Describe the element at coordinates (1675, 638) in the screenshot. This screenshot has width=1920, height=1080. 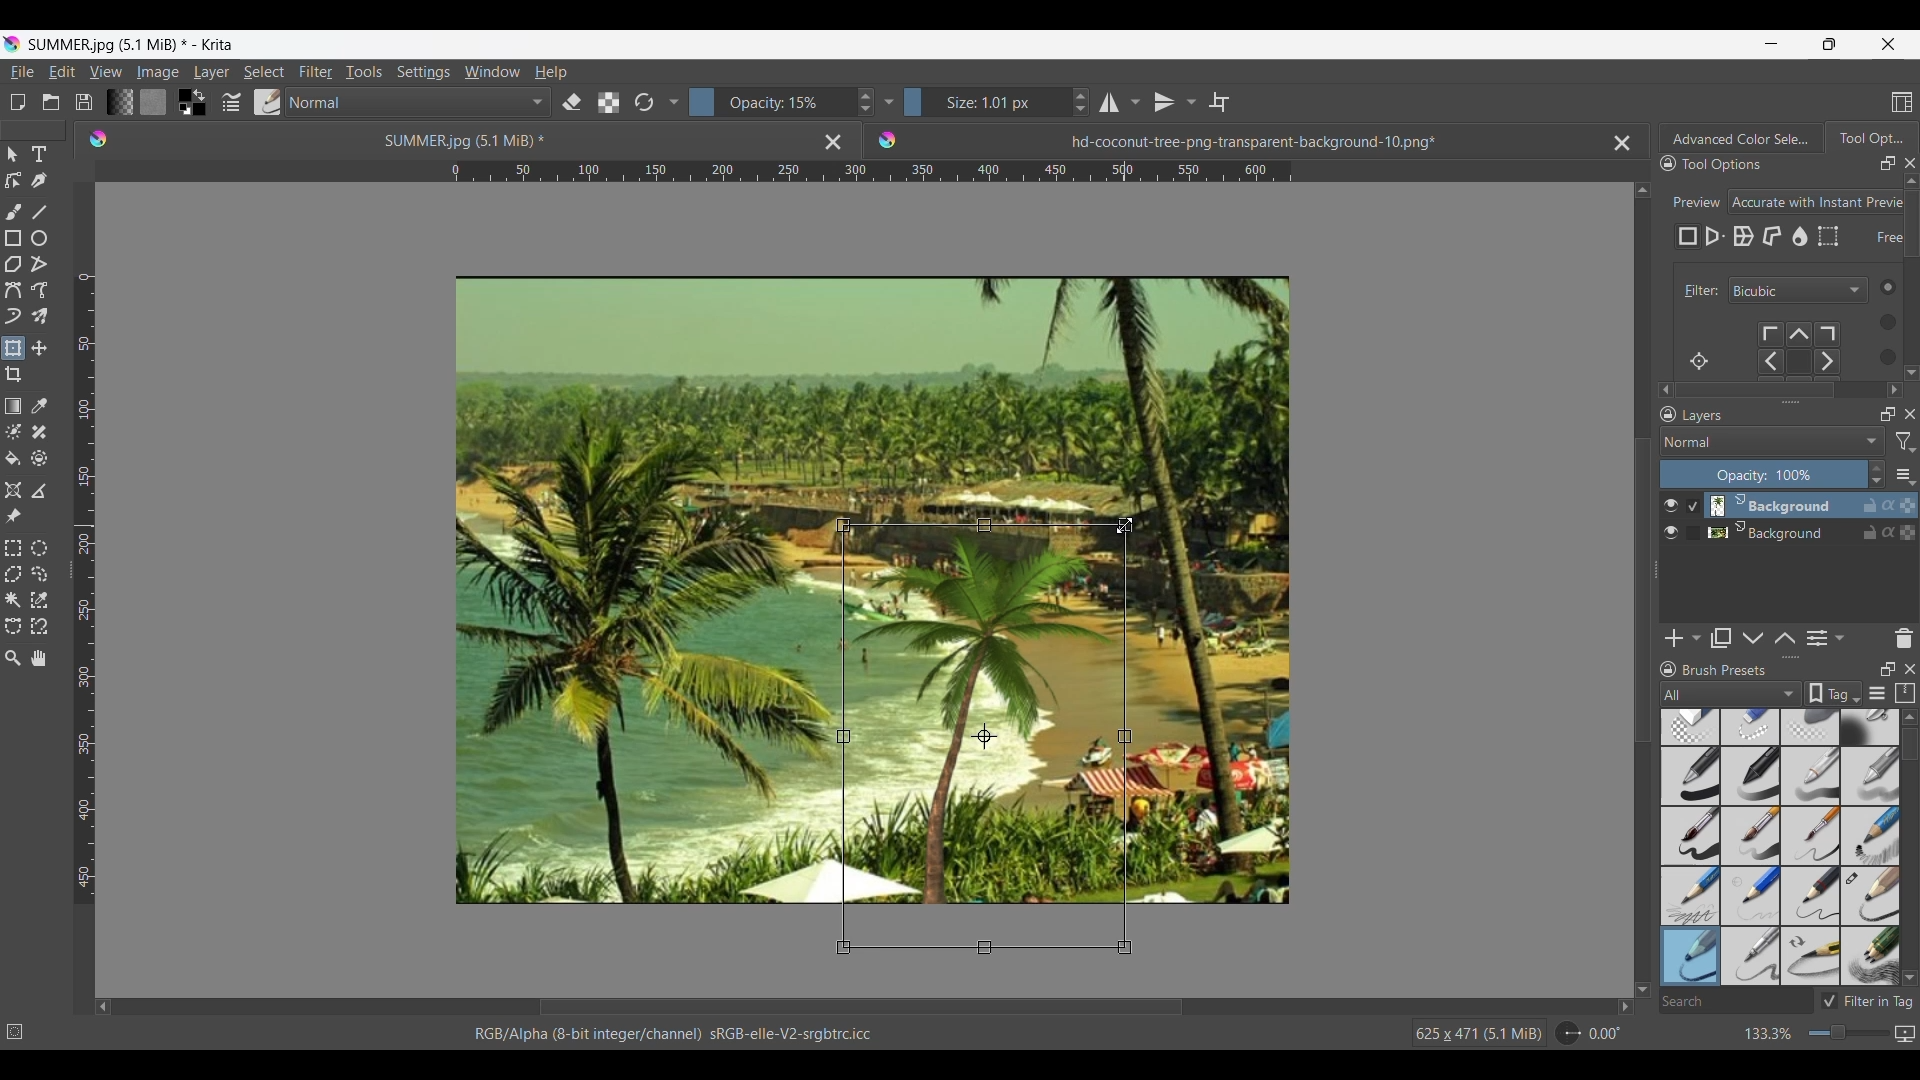
I see `Add new layer` at that location.